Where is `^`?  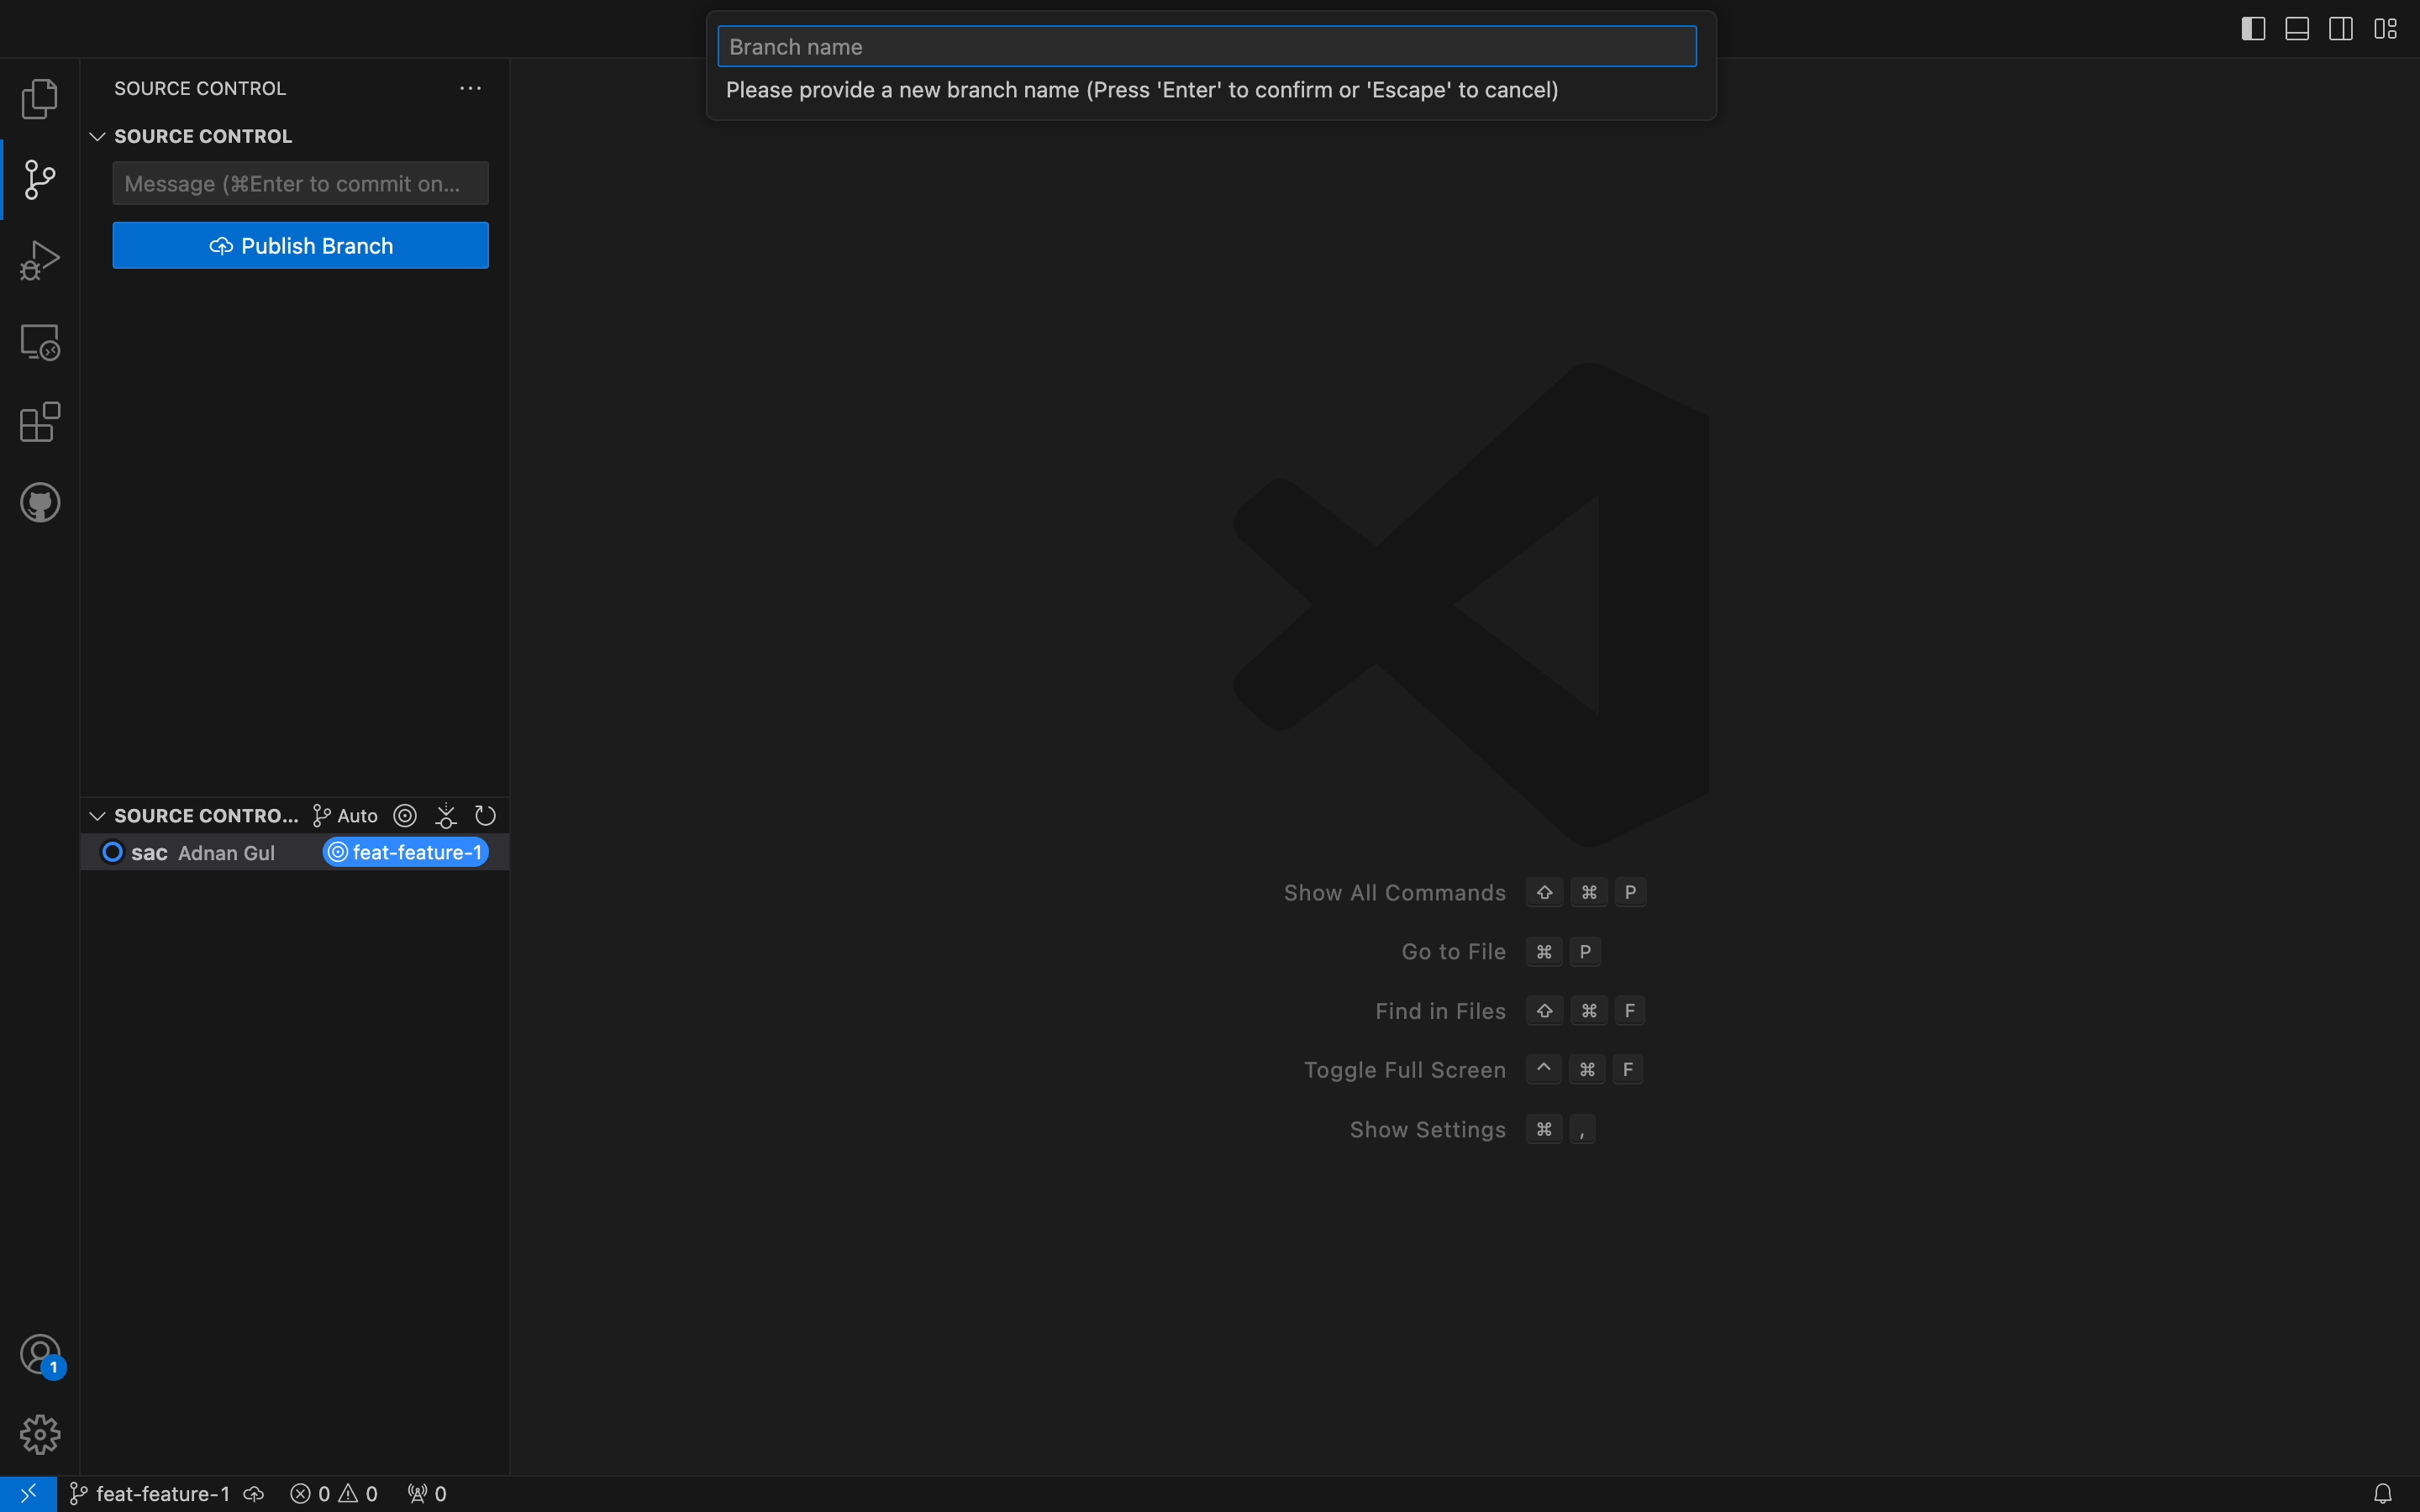
^ is located at coordinates (1544, 1070).